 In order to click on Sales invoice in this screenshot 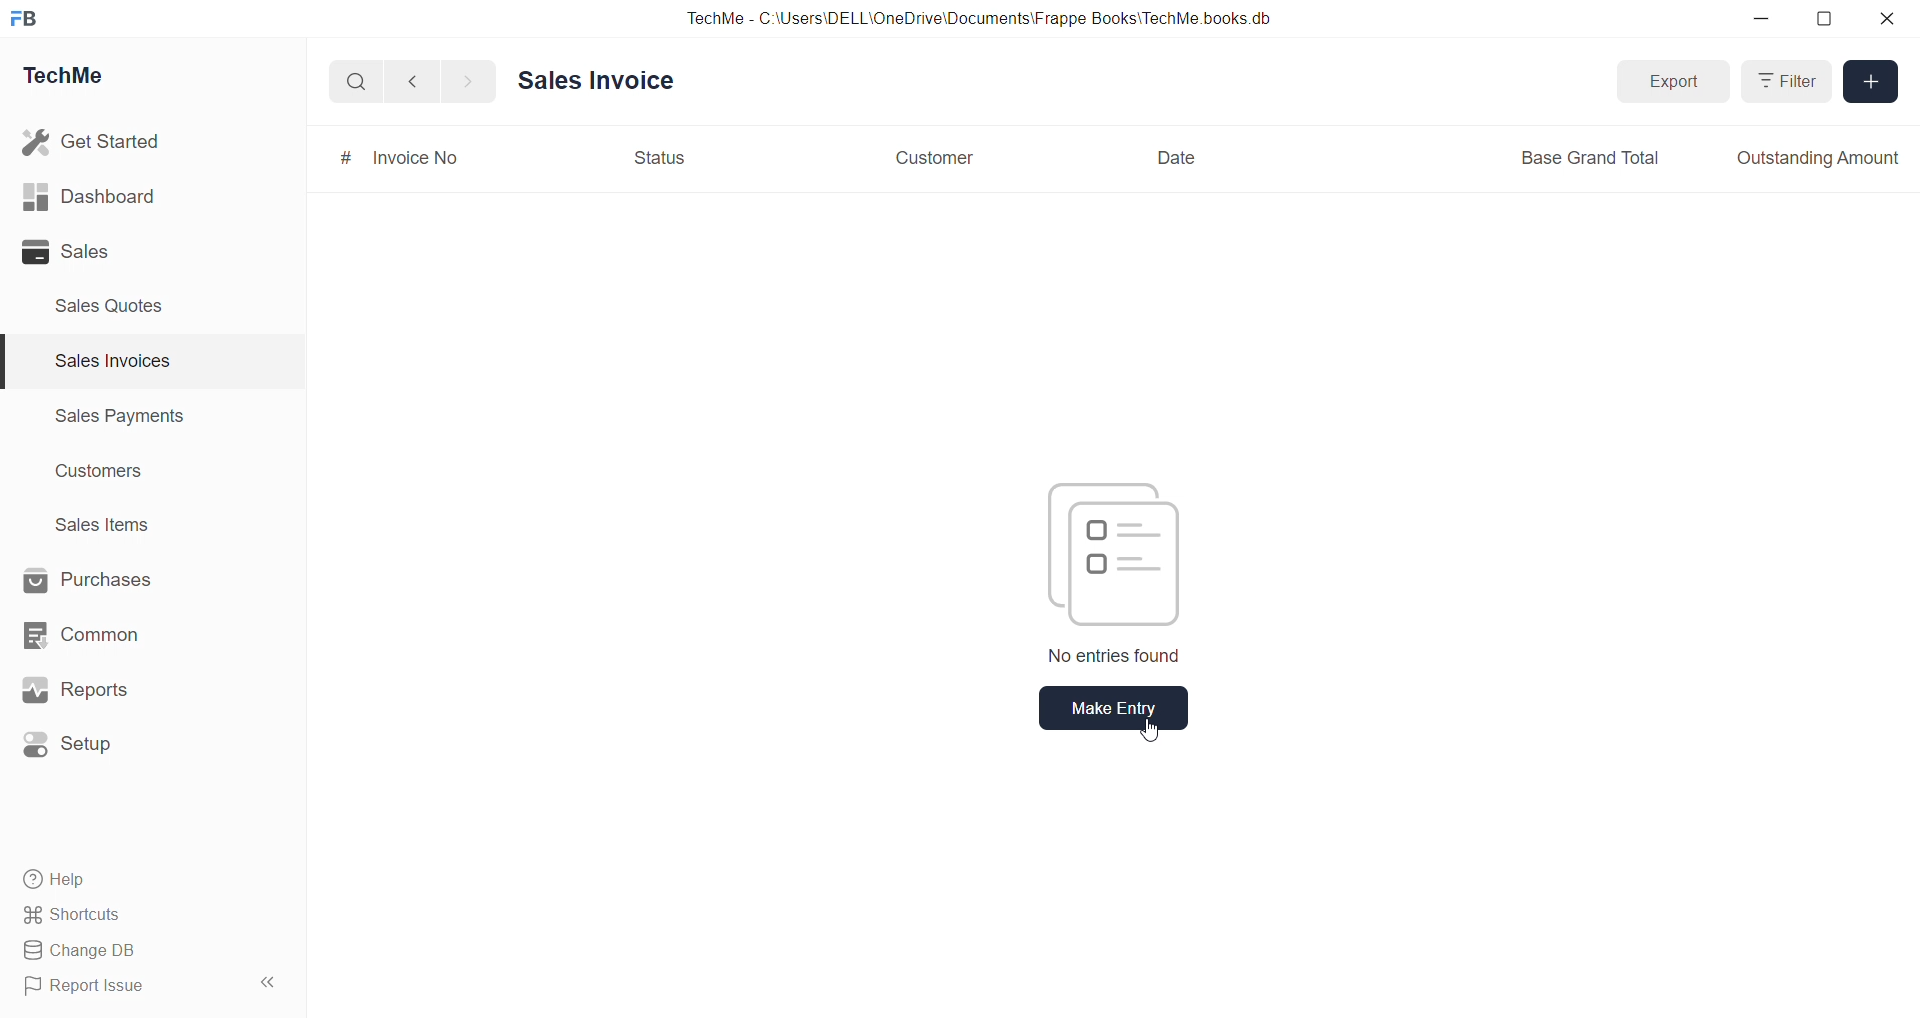, I will do `click(594, 80)`.